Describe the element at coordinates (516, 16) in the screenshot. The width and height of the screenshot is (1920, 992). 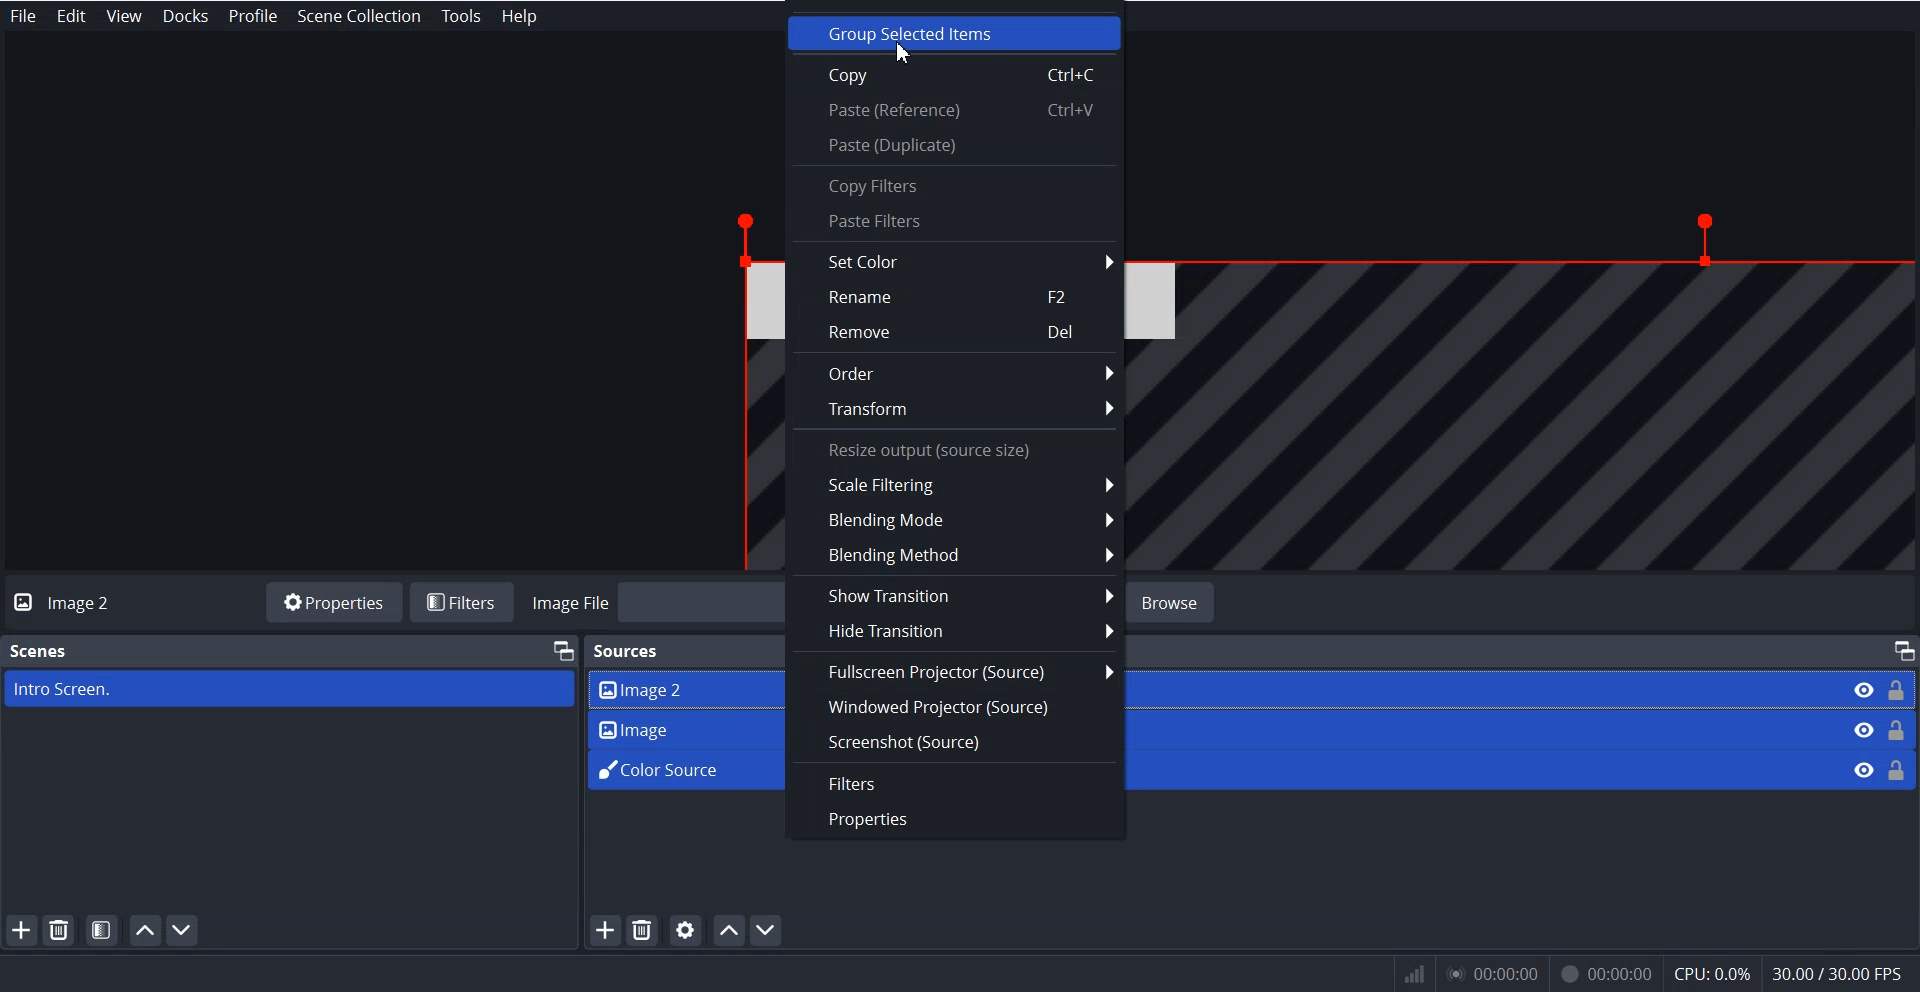
I see `Help` at that location.